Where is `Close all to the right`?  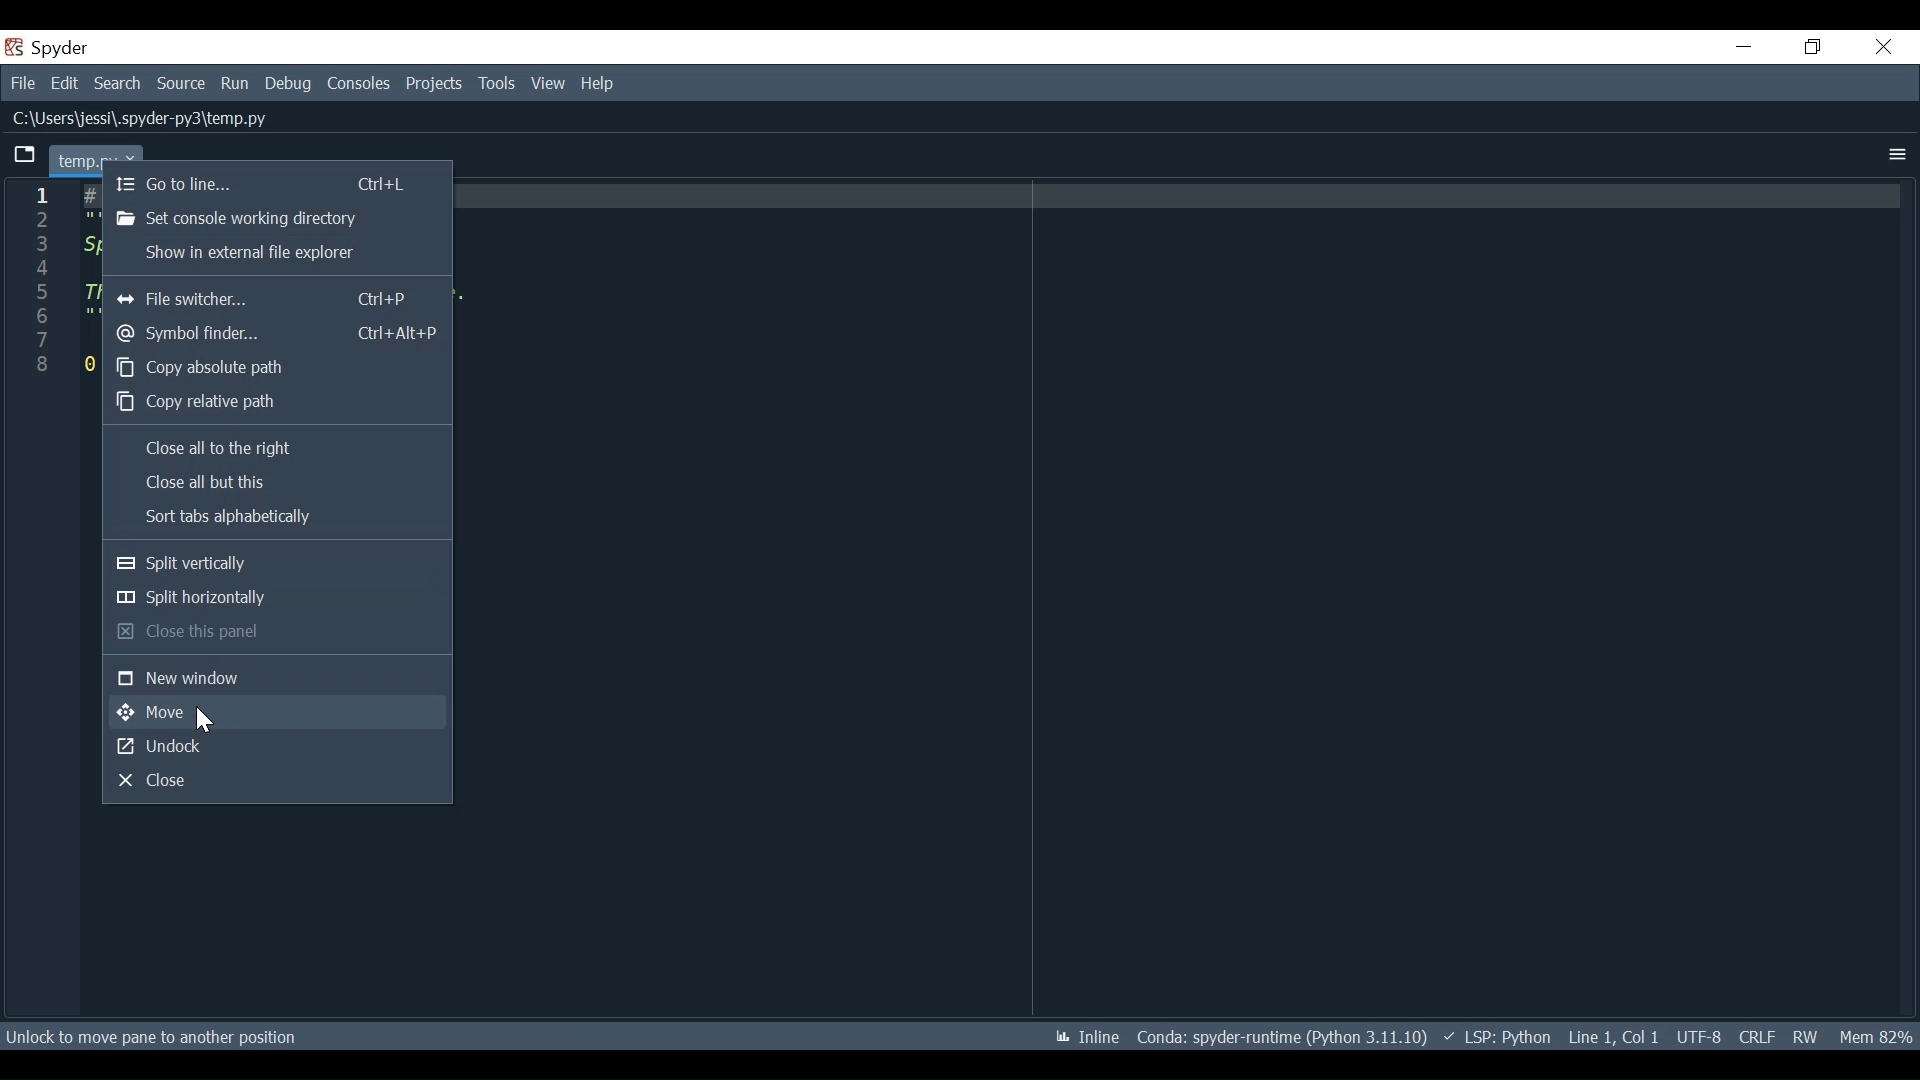
Close all to the right is located at coordinates (277, 448).